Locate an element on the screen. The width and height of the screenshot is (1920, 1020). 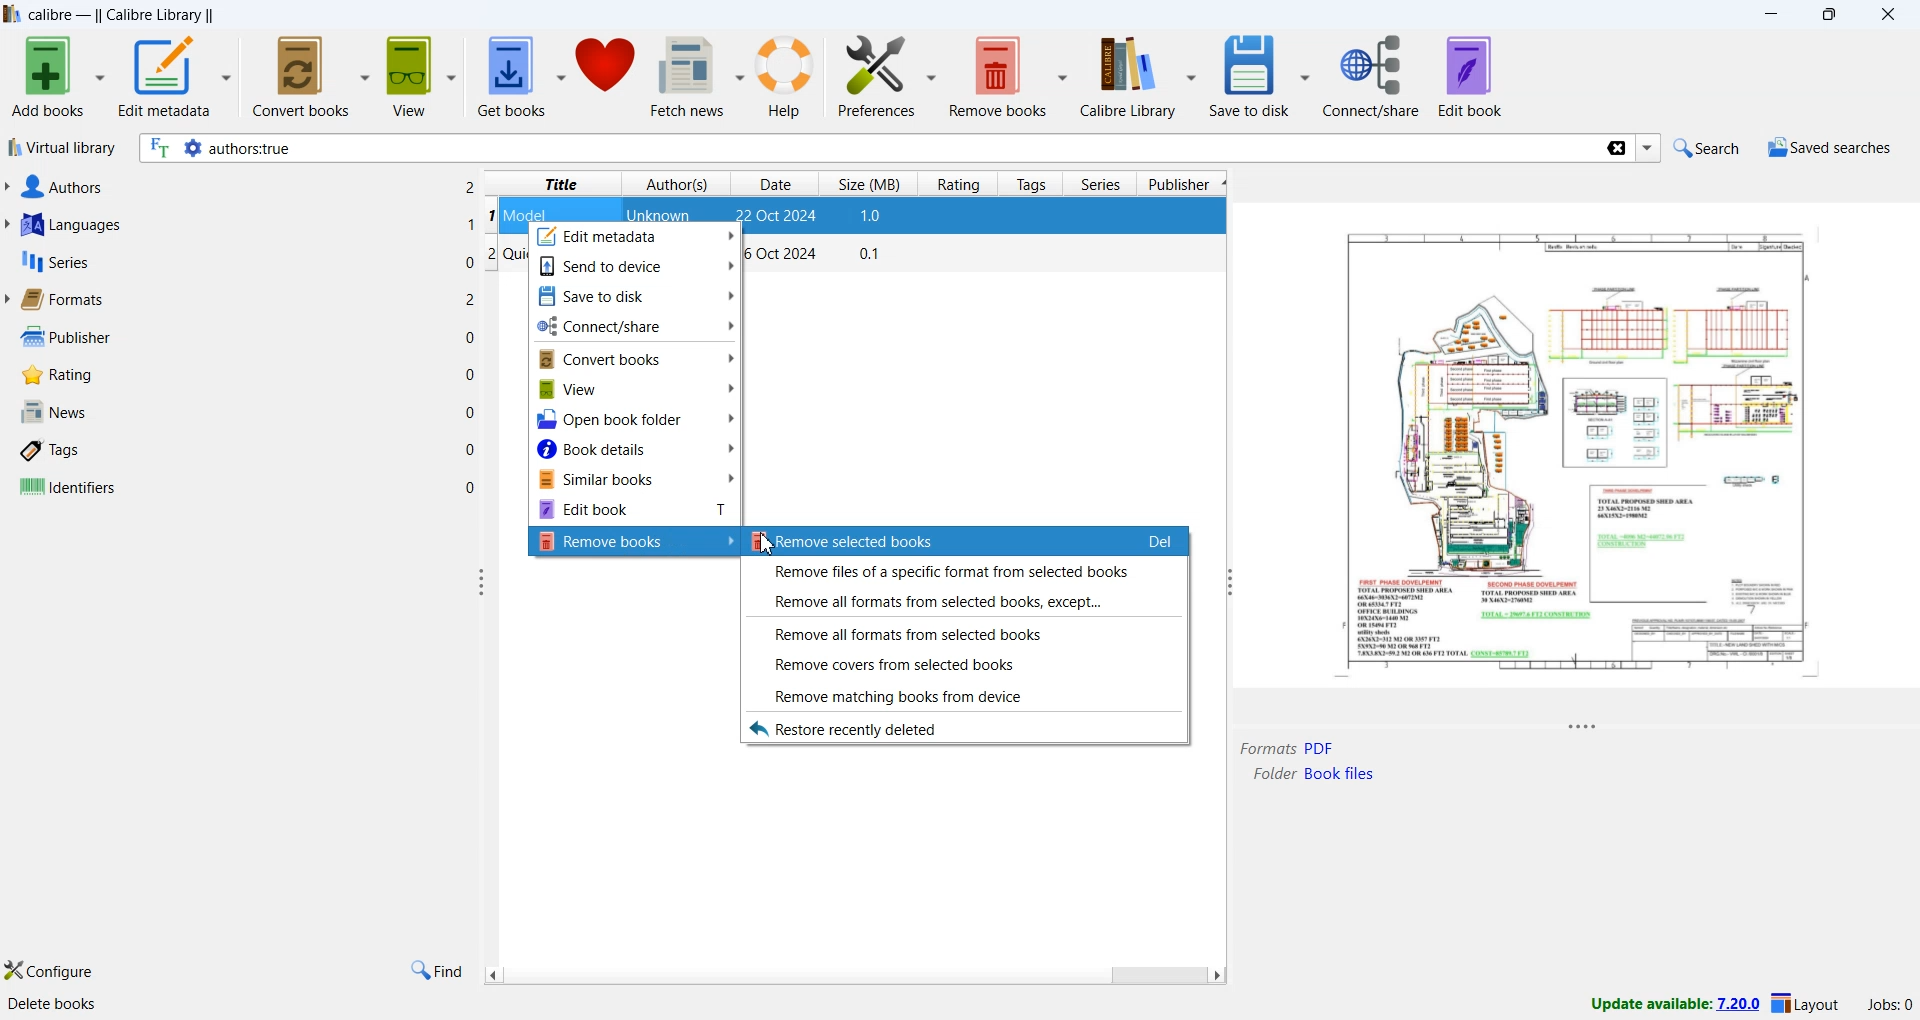
edit metadata is located at coordinates (175, 79).